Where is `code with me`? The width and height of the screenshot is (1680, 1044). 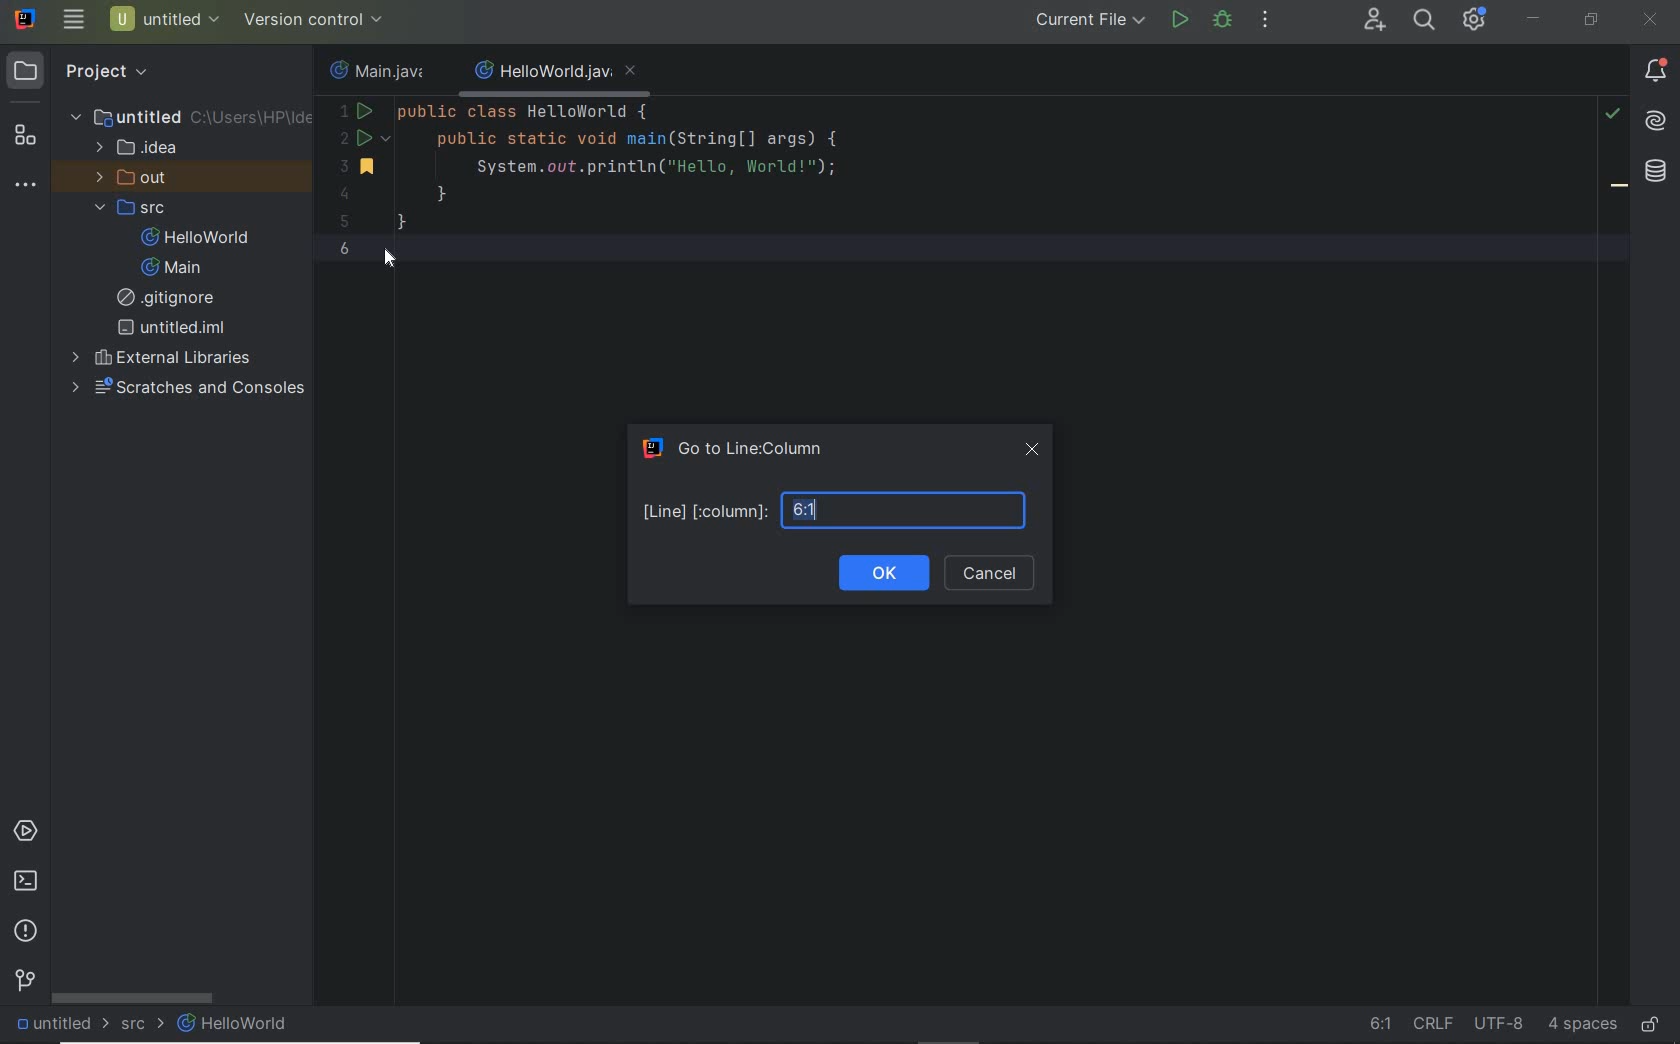 code with me is located at coordinates (1375, 20).